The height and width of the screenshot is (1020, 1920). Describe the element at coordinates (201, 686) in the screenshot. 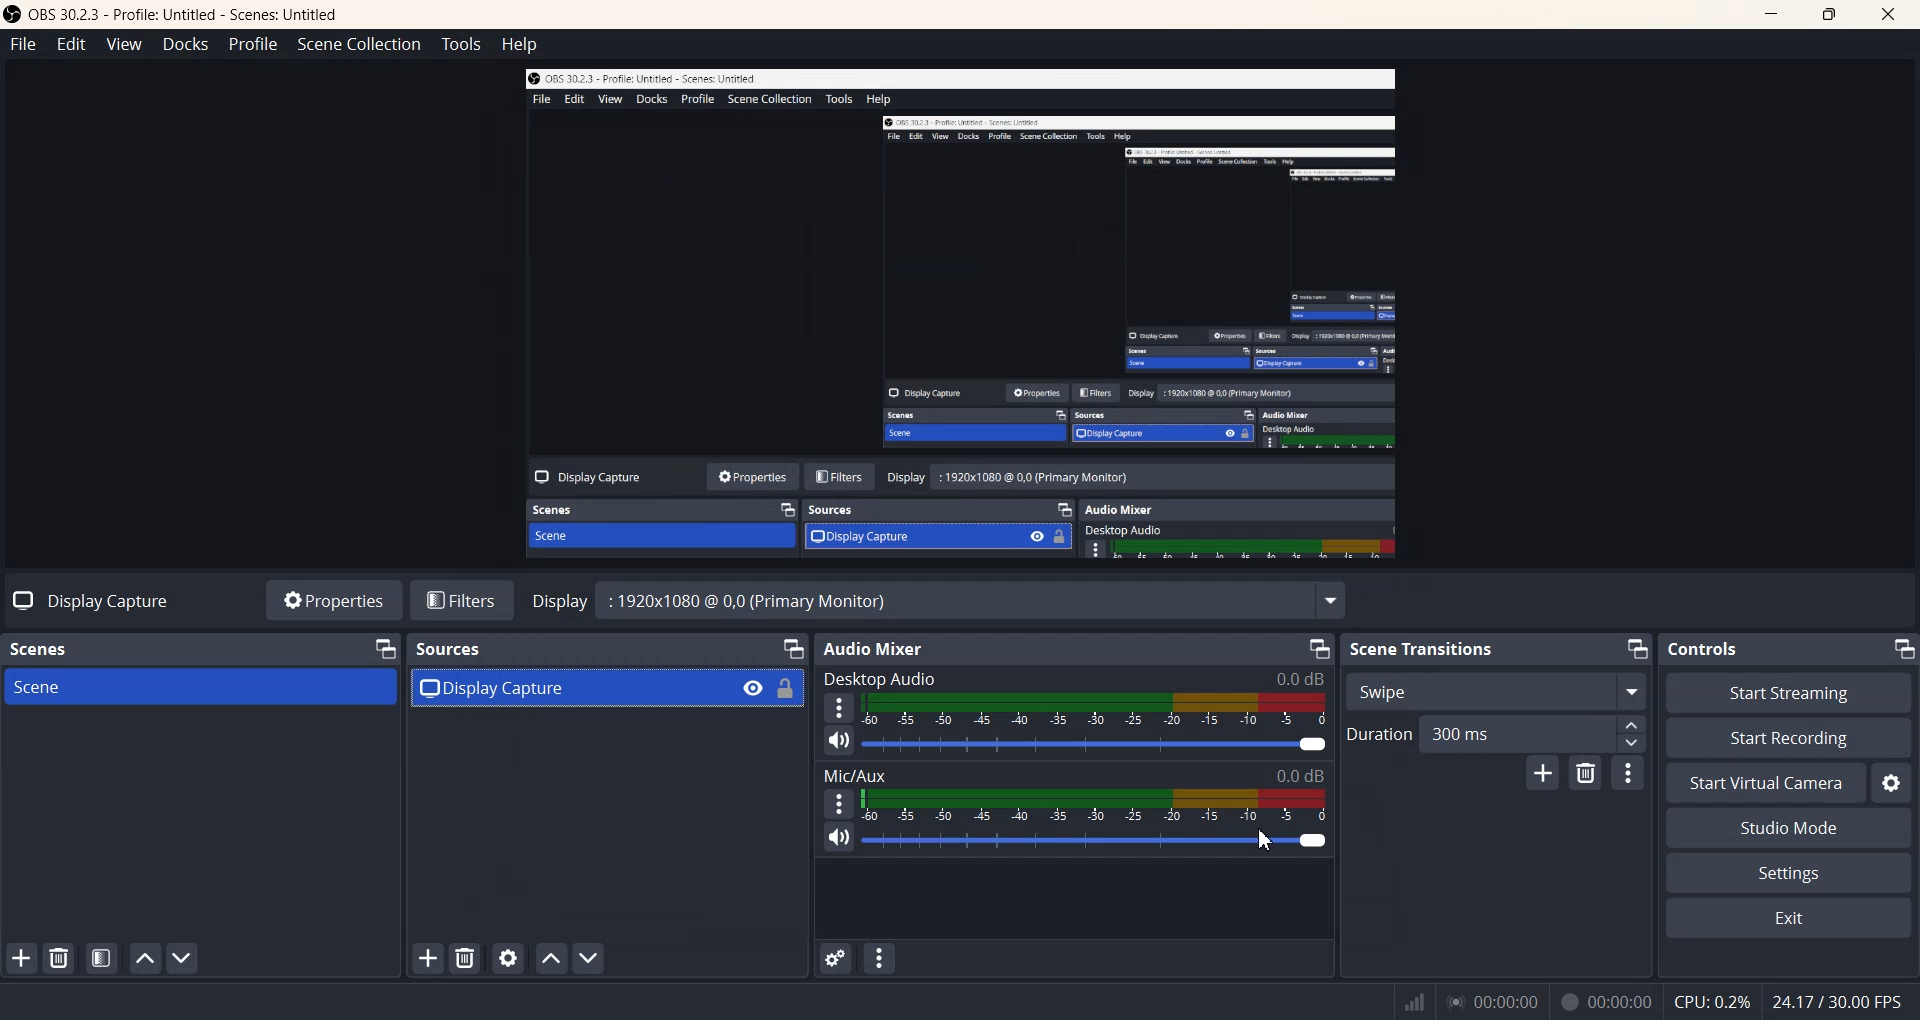

I see `Scene` at that location.